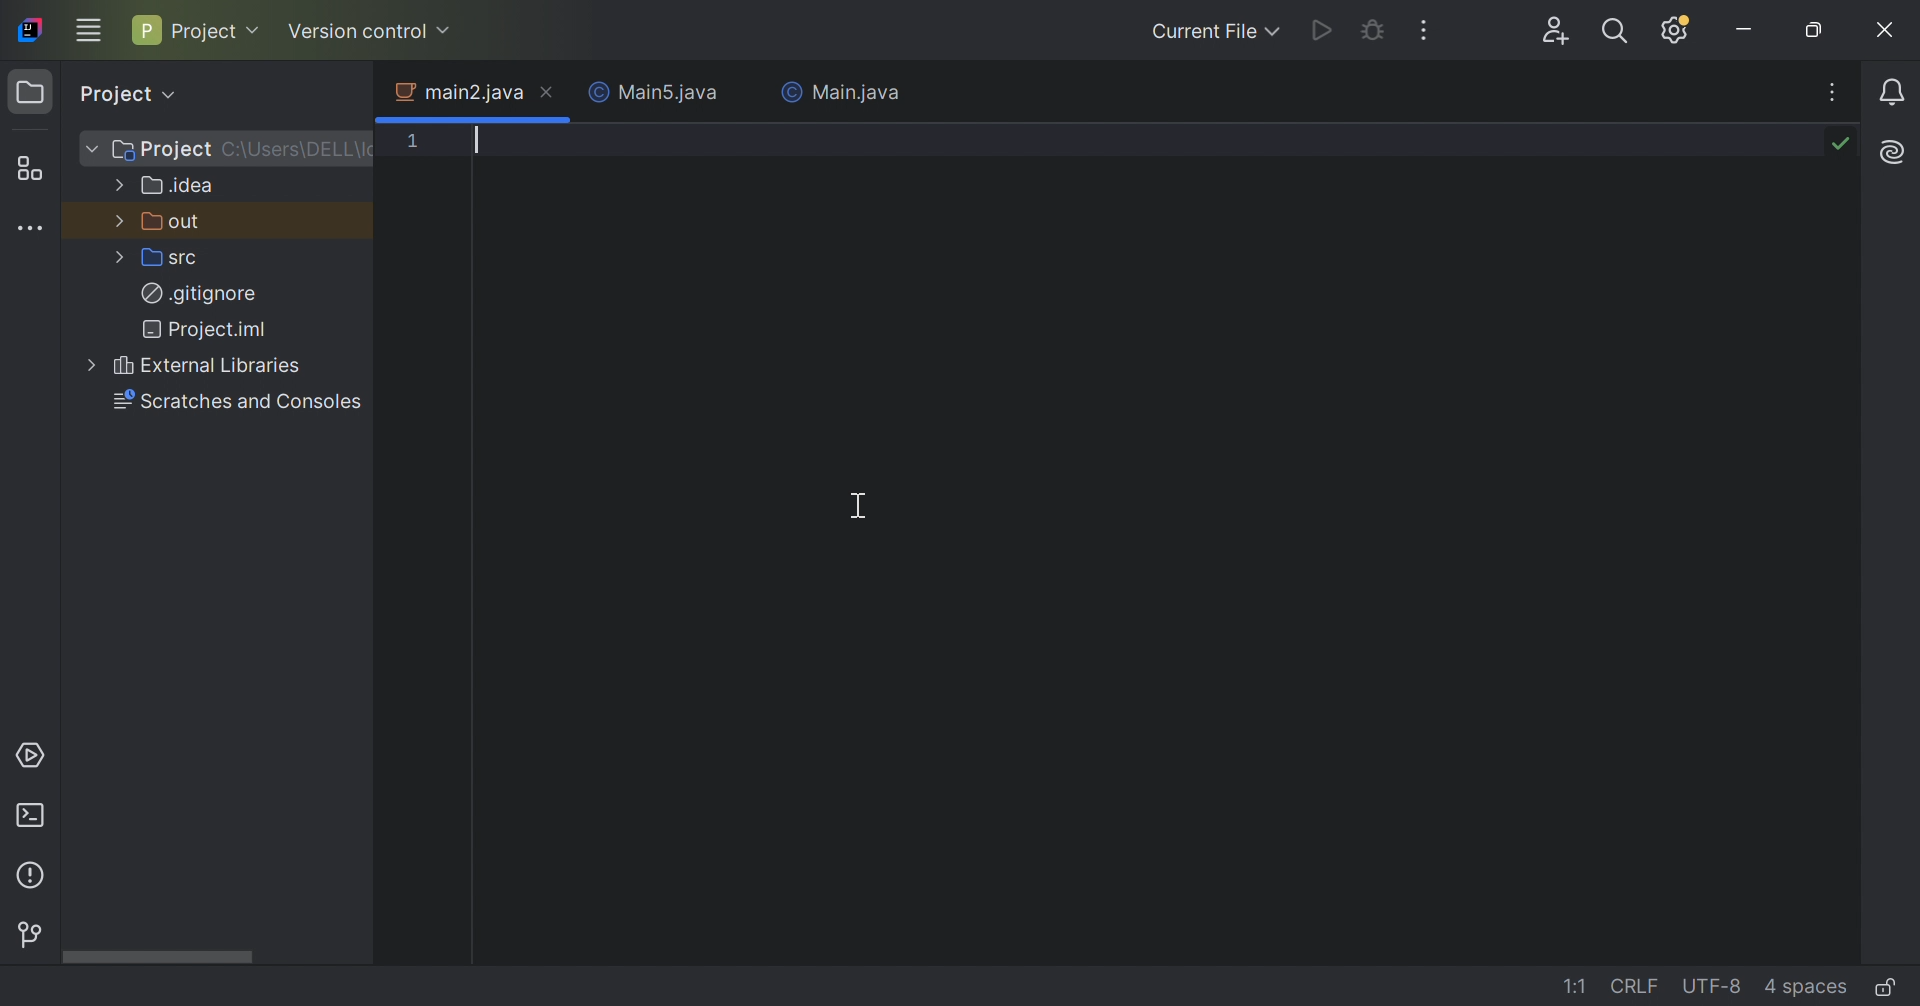 The height and width of the screenshot is (1006, 1920). I want to click on Run, so click(1324, 31).